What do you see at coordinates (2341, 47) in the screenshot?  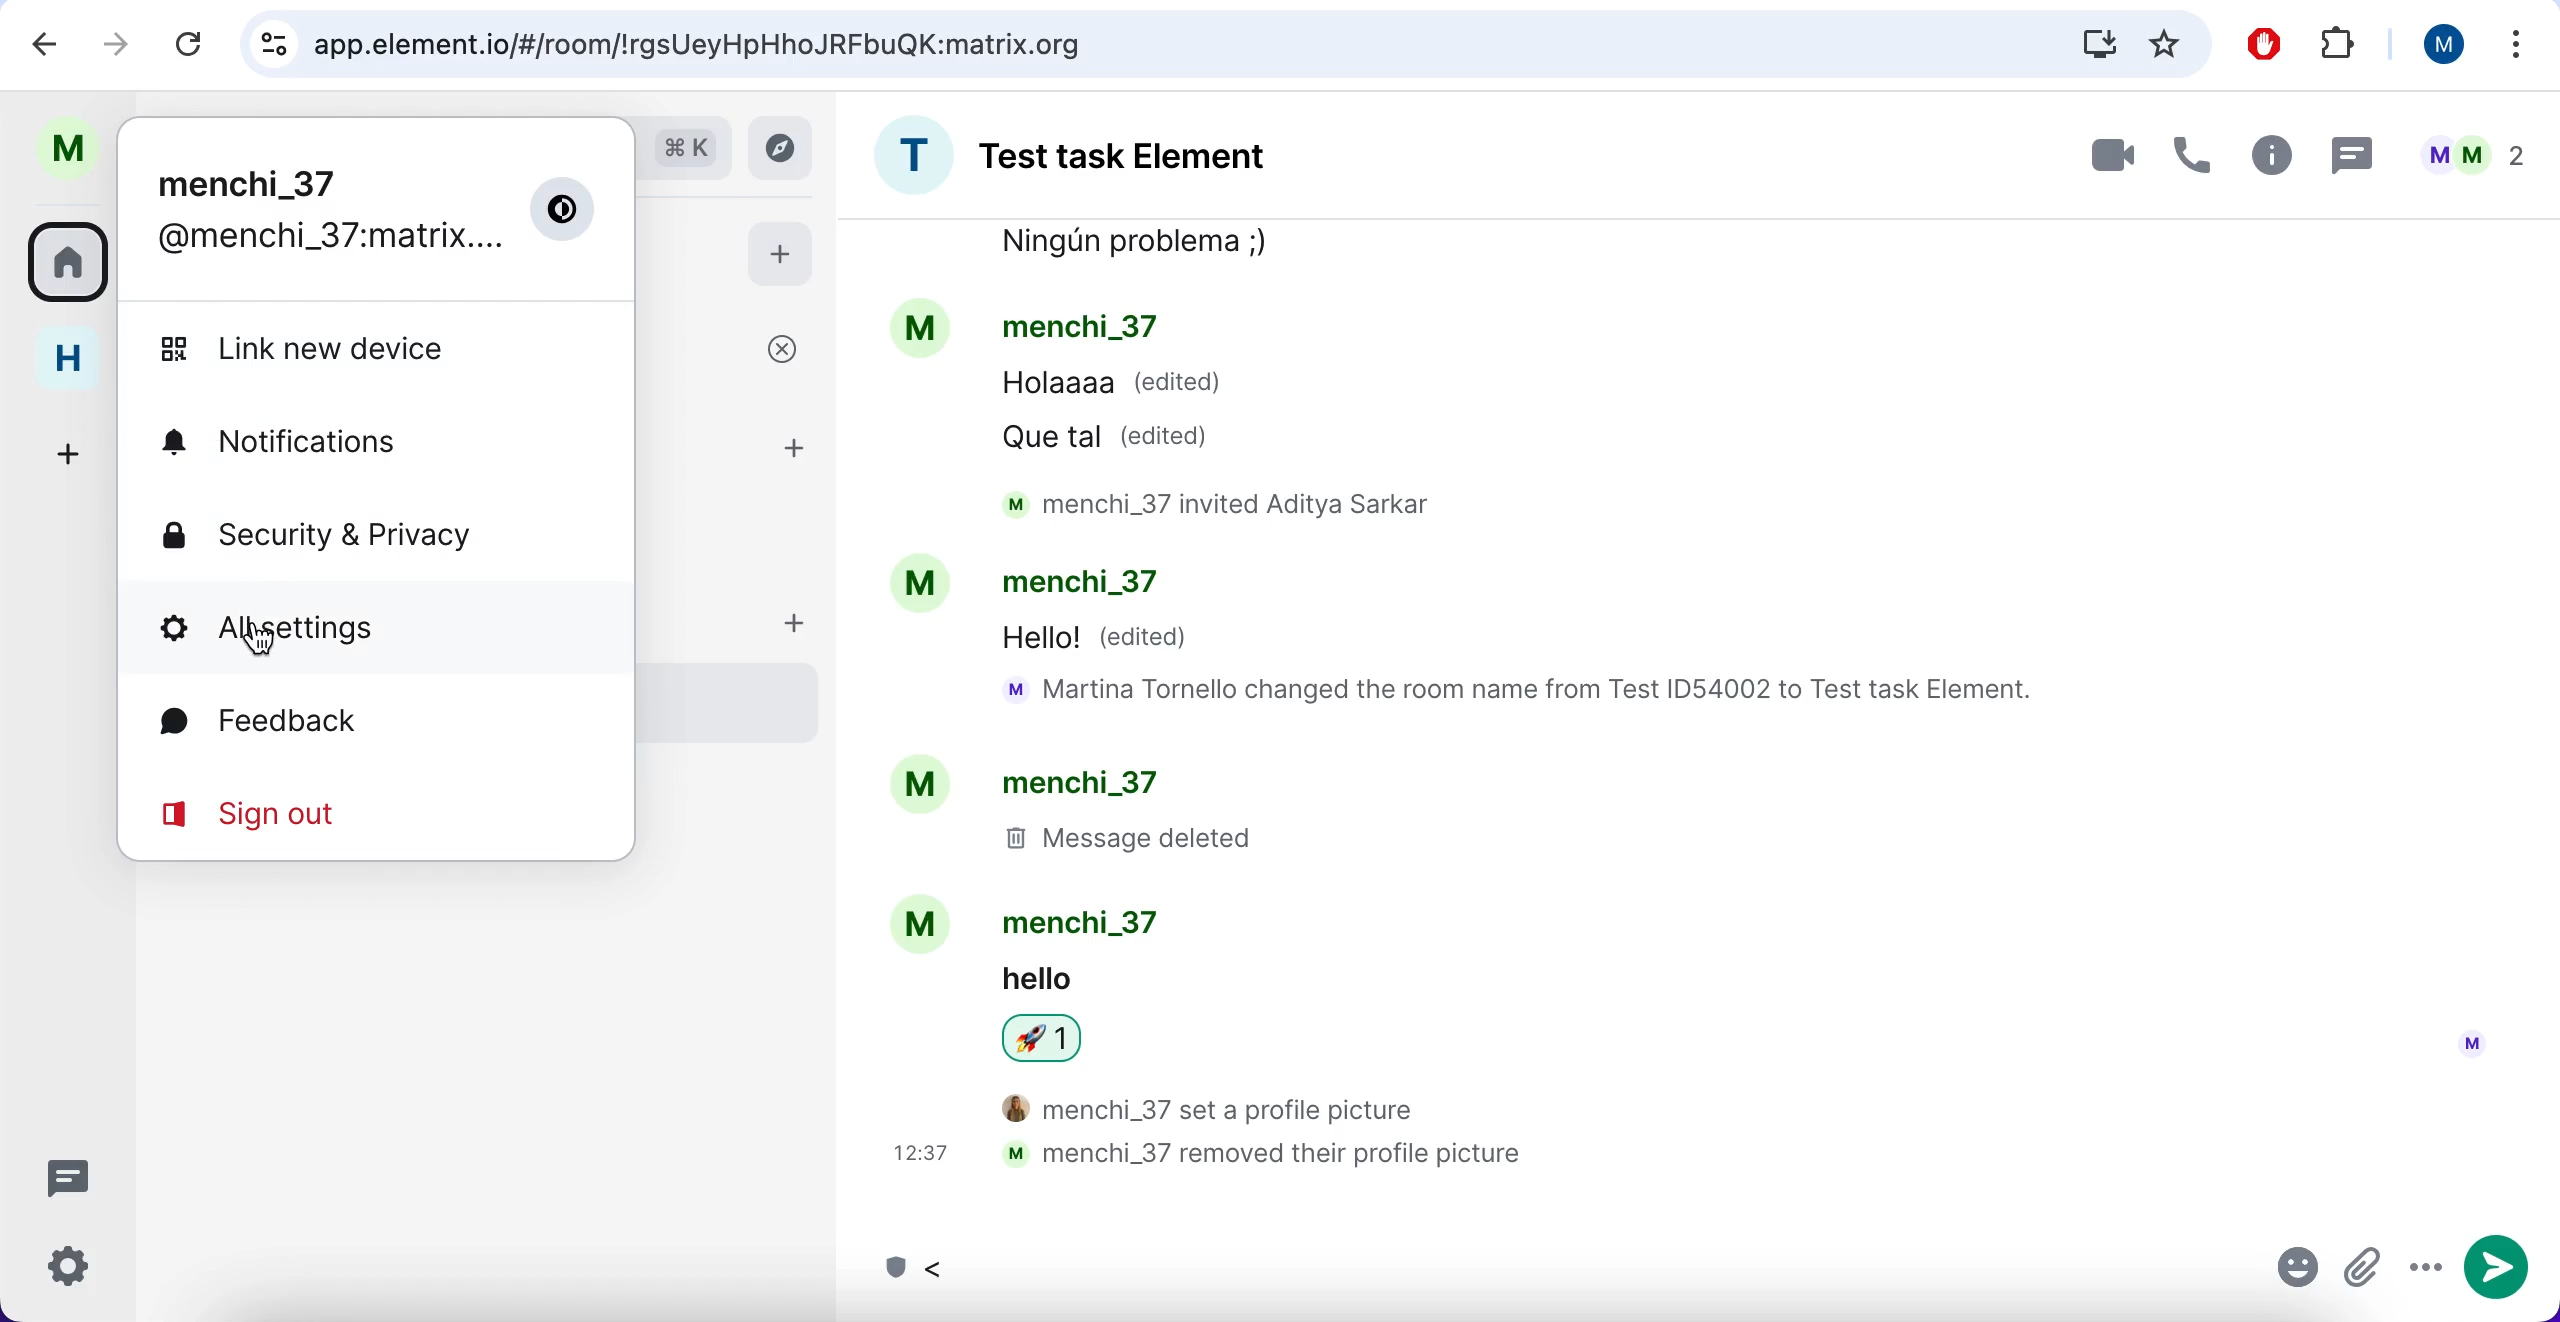 I see `extensions` at bounding box center [2341, 47].